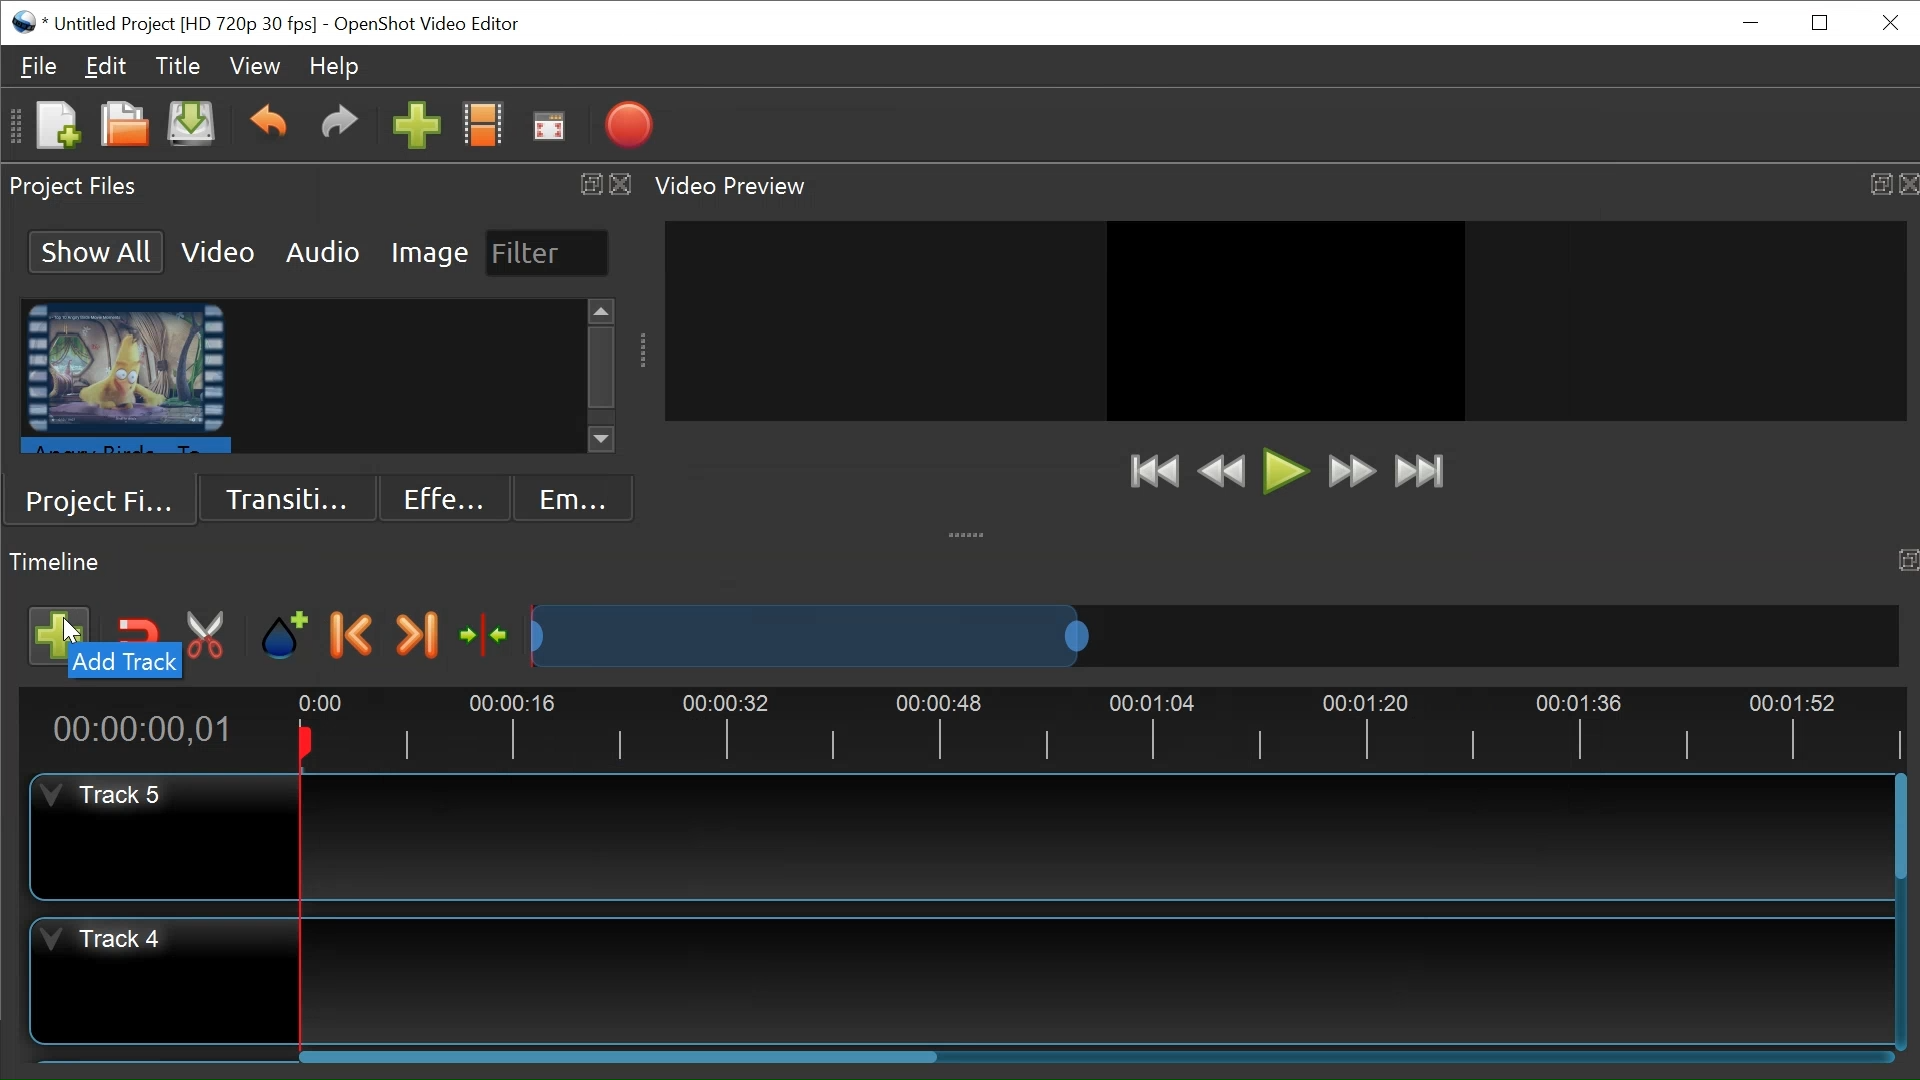 This screenshot has width=1920, height=1080. Describe the element at coordinates (447, 499) in the screenshot. I see `Effects` at that location.